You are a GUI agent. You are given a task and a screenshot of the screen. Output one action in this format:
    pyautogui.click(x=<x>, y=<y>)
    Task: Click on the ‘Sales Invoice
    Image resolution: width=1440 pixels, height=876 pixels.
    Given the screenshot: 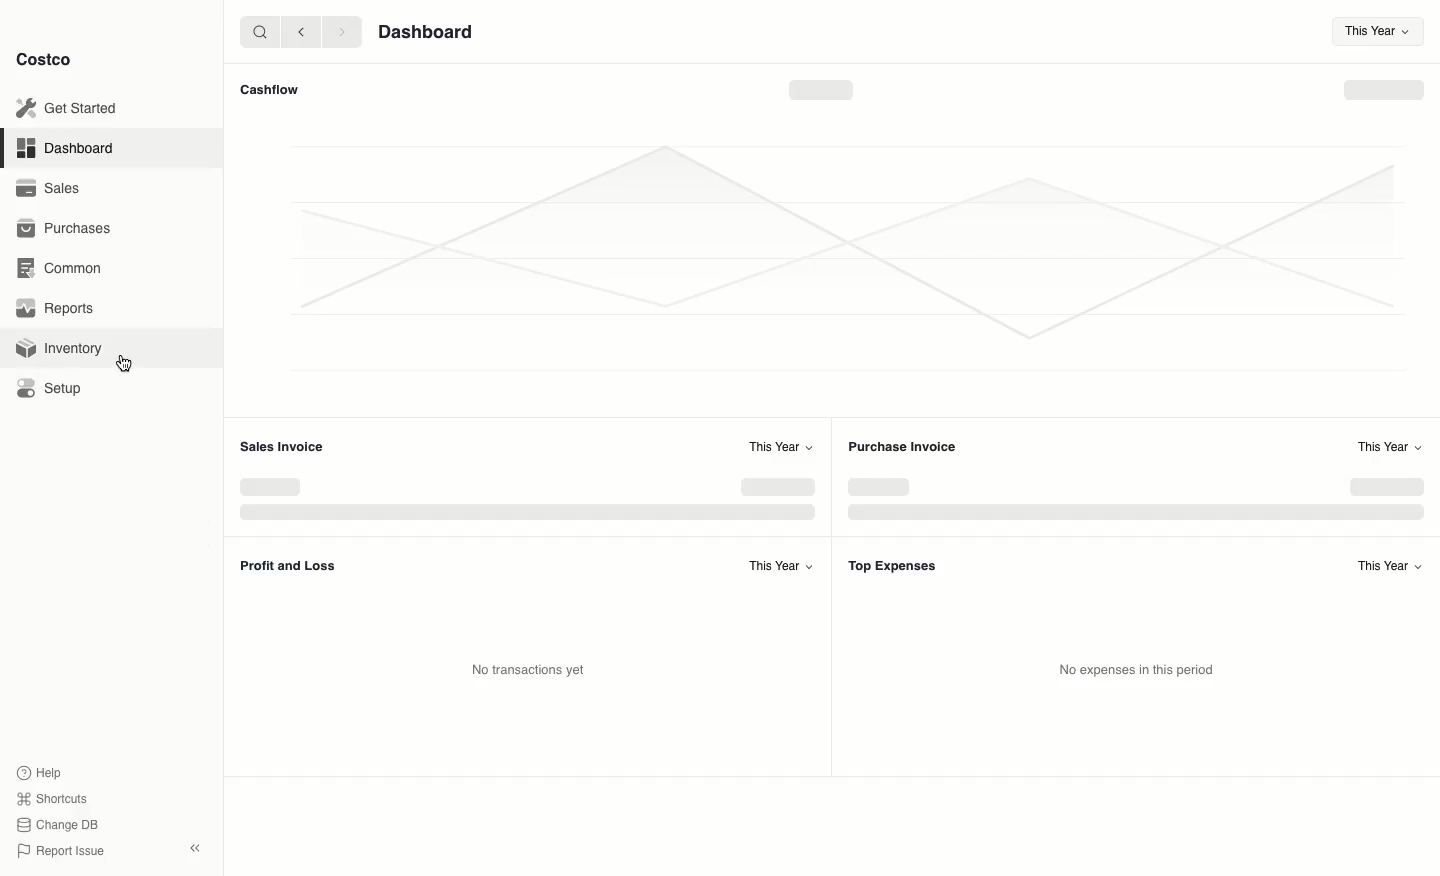 What is the action you would take?
    pyautogui.click(x=282, y=445)
    